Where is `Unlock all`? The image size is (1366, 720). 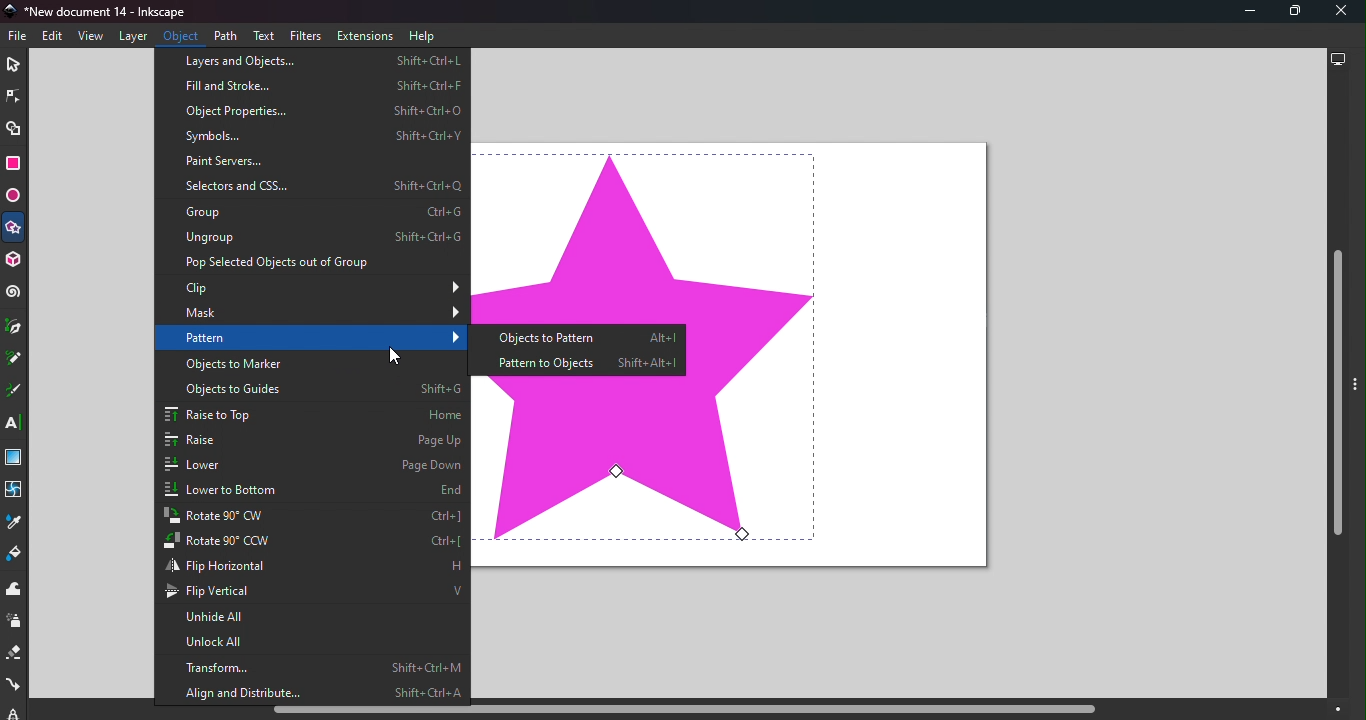 Unlock all is located at coordinates (316, 642).